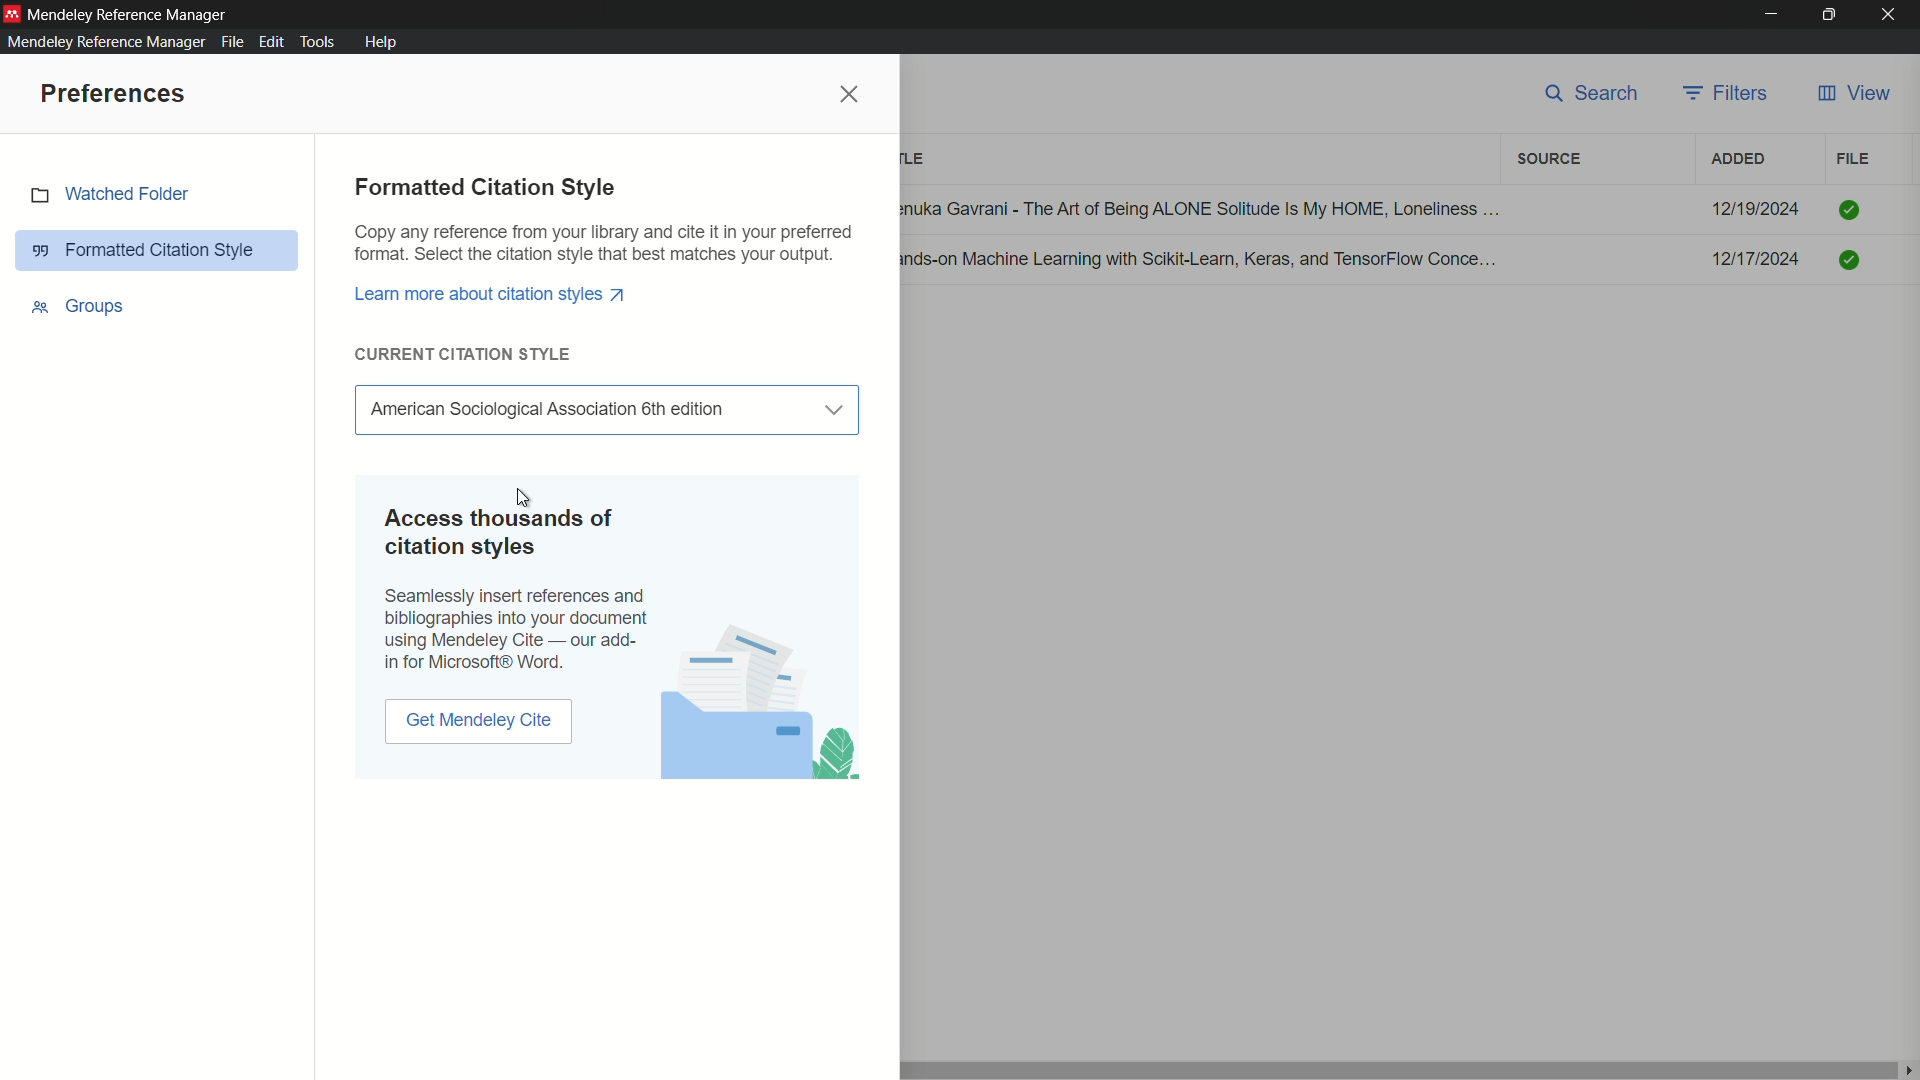  I want to click on Checked, so click(1849, 210).